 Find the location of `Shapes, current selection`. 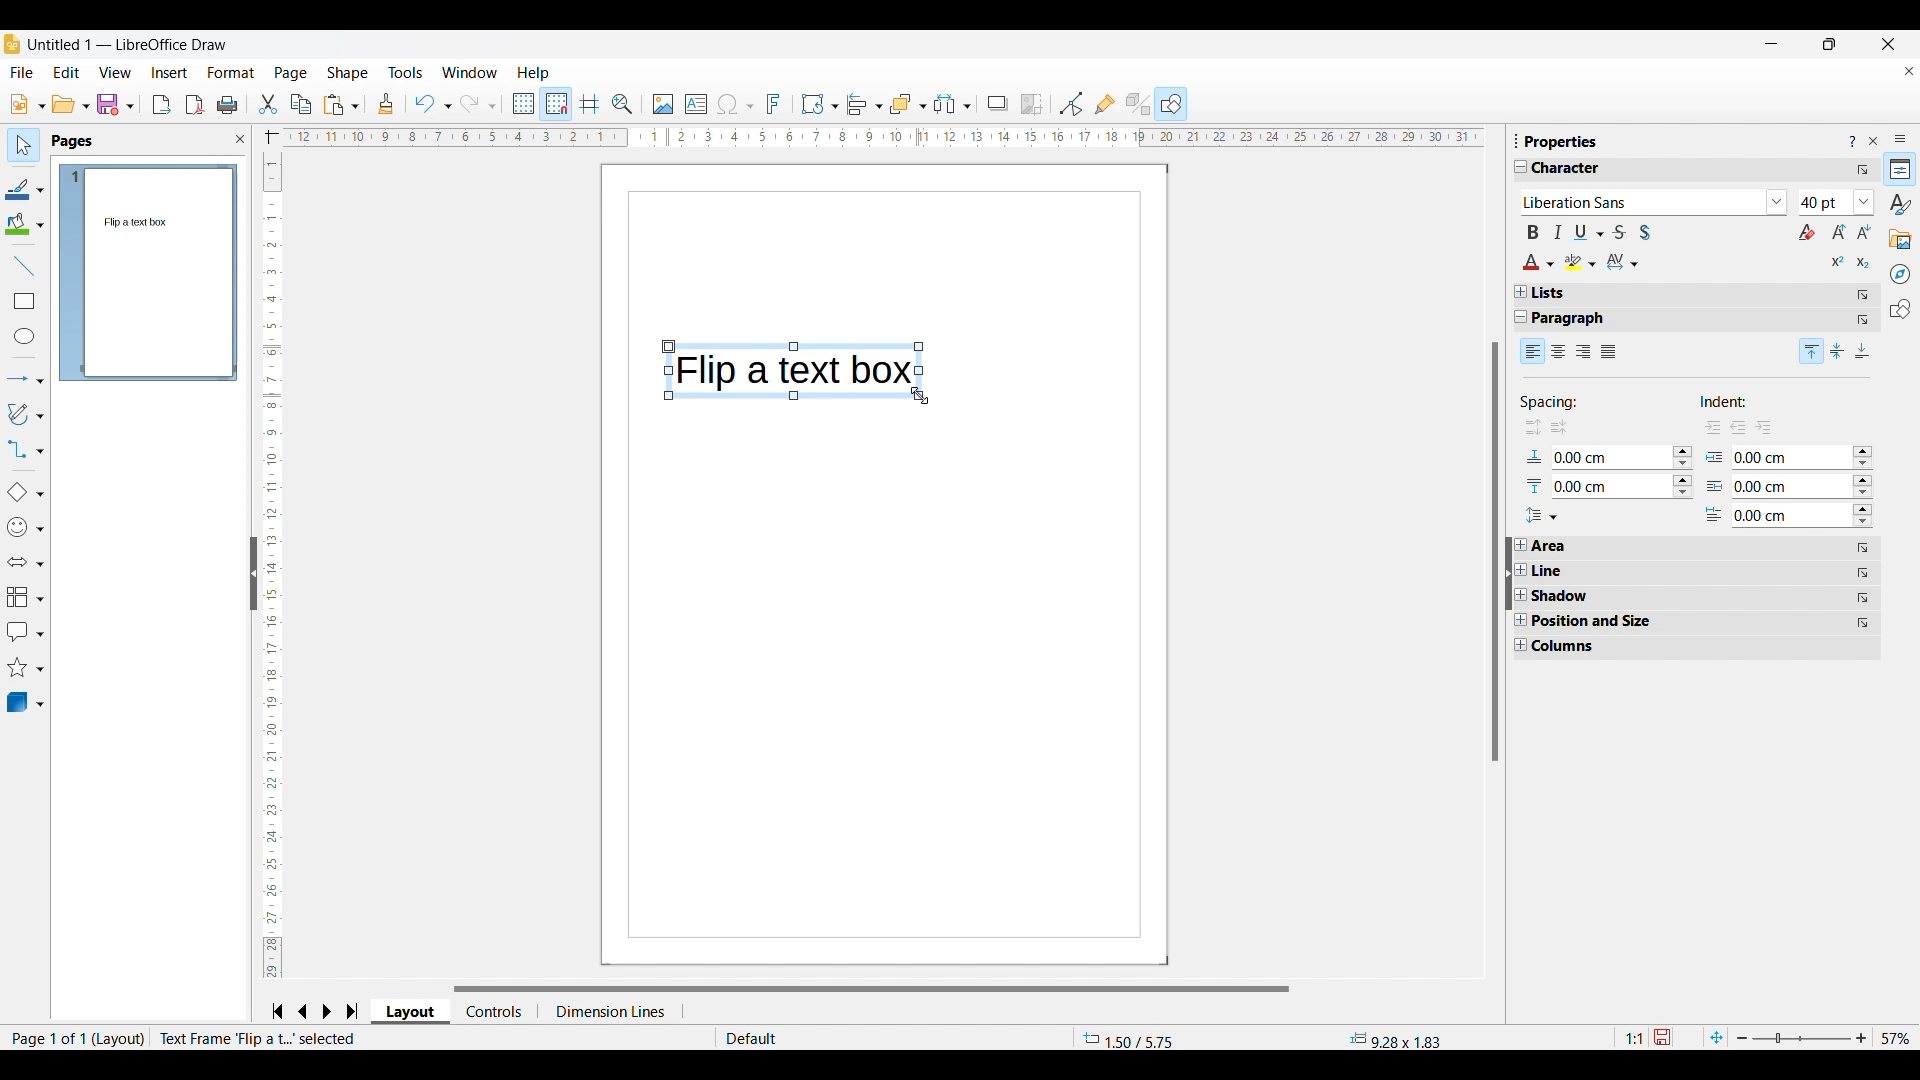

Shapes, current selection is located at coordinates (1171, 104).